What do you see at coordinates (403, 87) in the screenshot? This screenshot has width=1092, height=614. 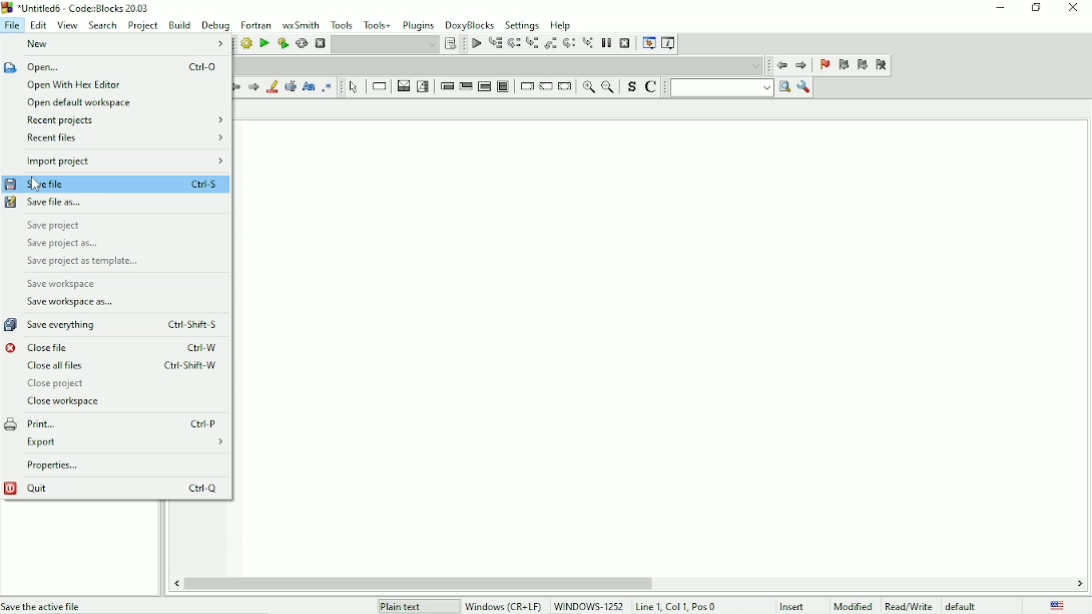 I see `Decision` at bounding box center [403, 87].